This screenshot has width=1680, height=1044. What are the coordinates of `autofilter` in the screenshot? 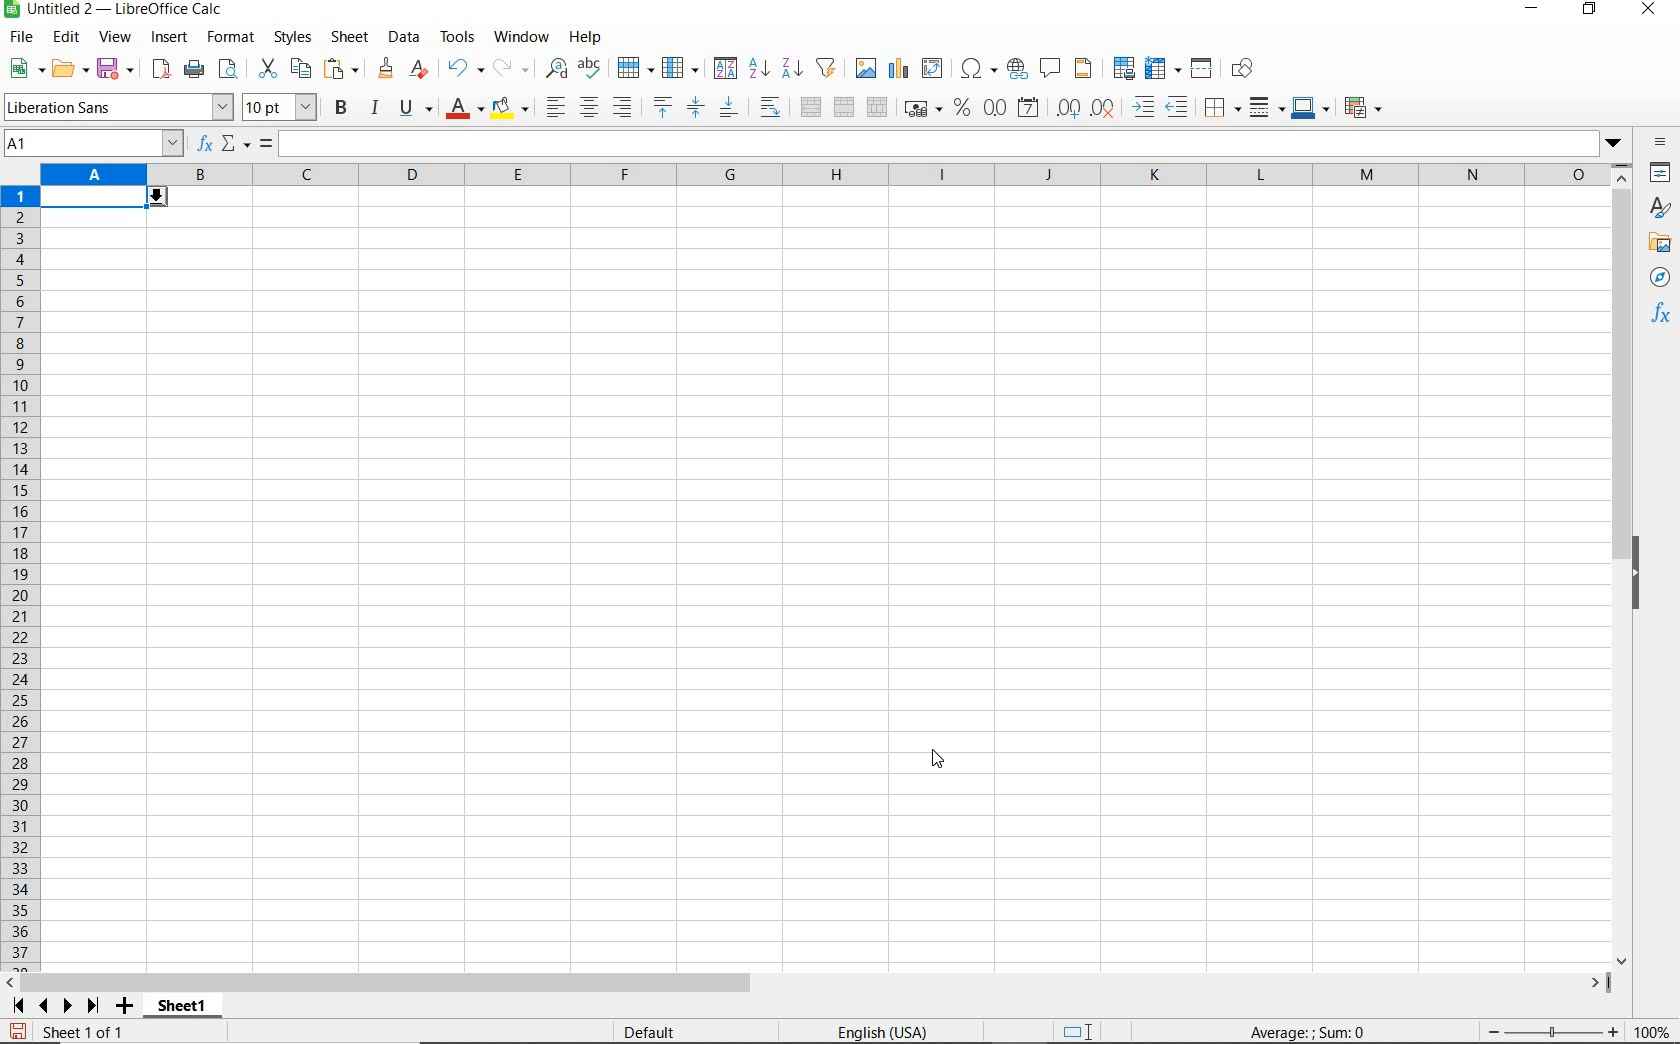 It's located at (825, 68).